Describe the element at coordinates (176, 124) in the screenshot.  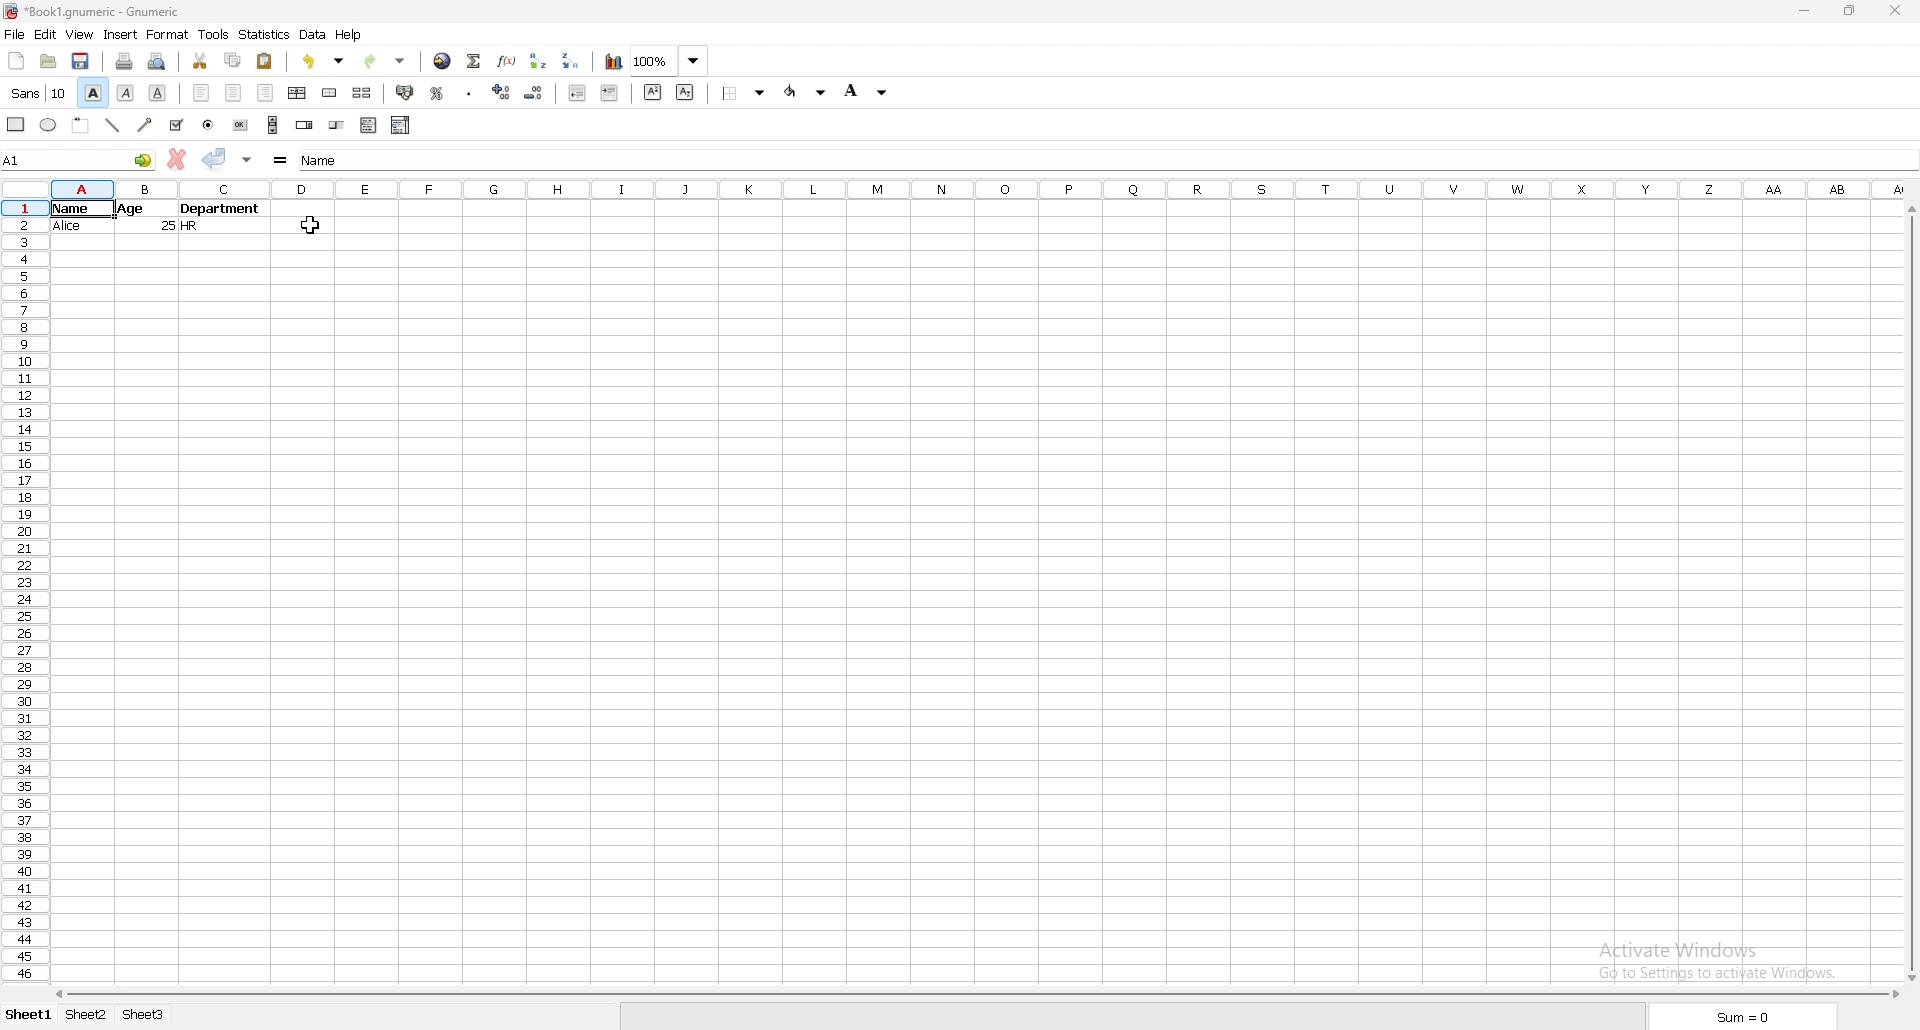
I see `tickbox` at that location.